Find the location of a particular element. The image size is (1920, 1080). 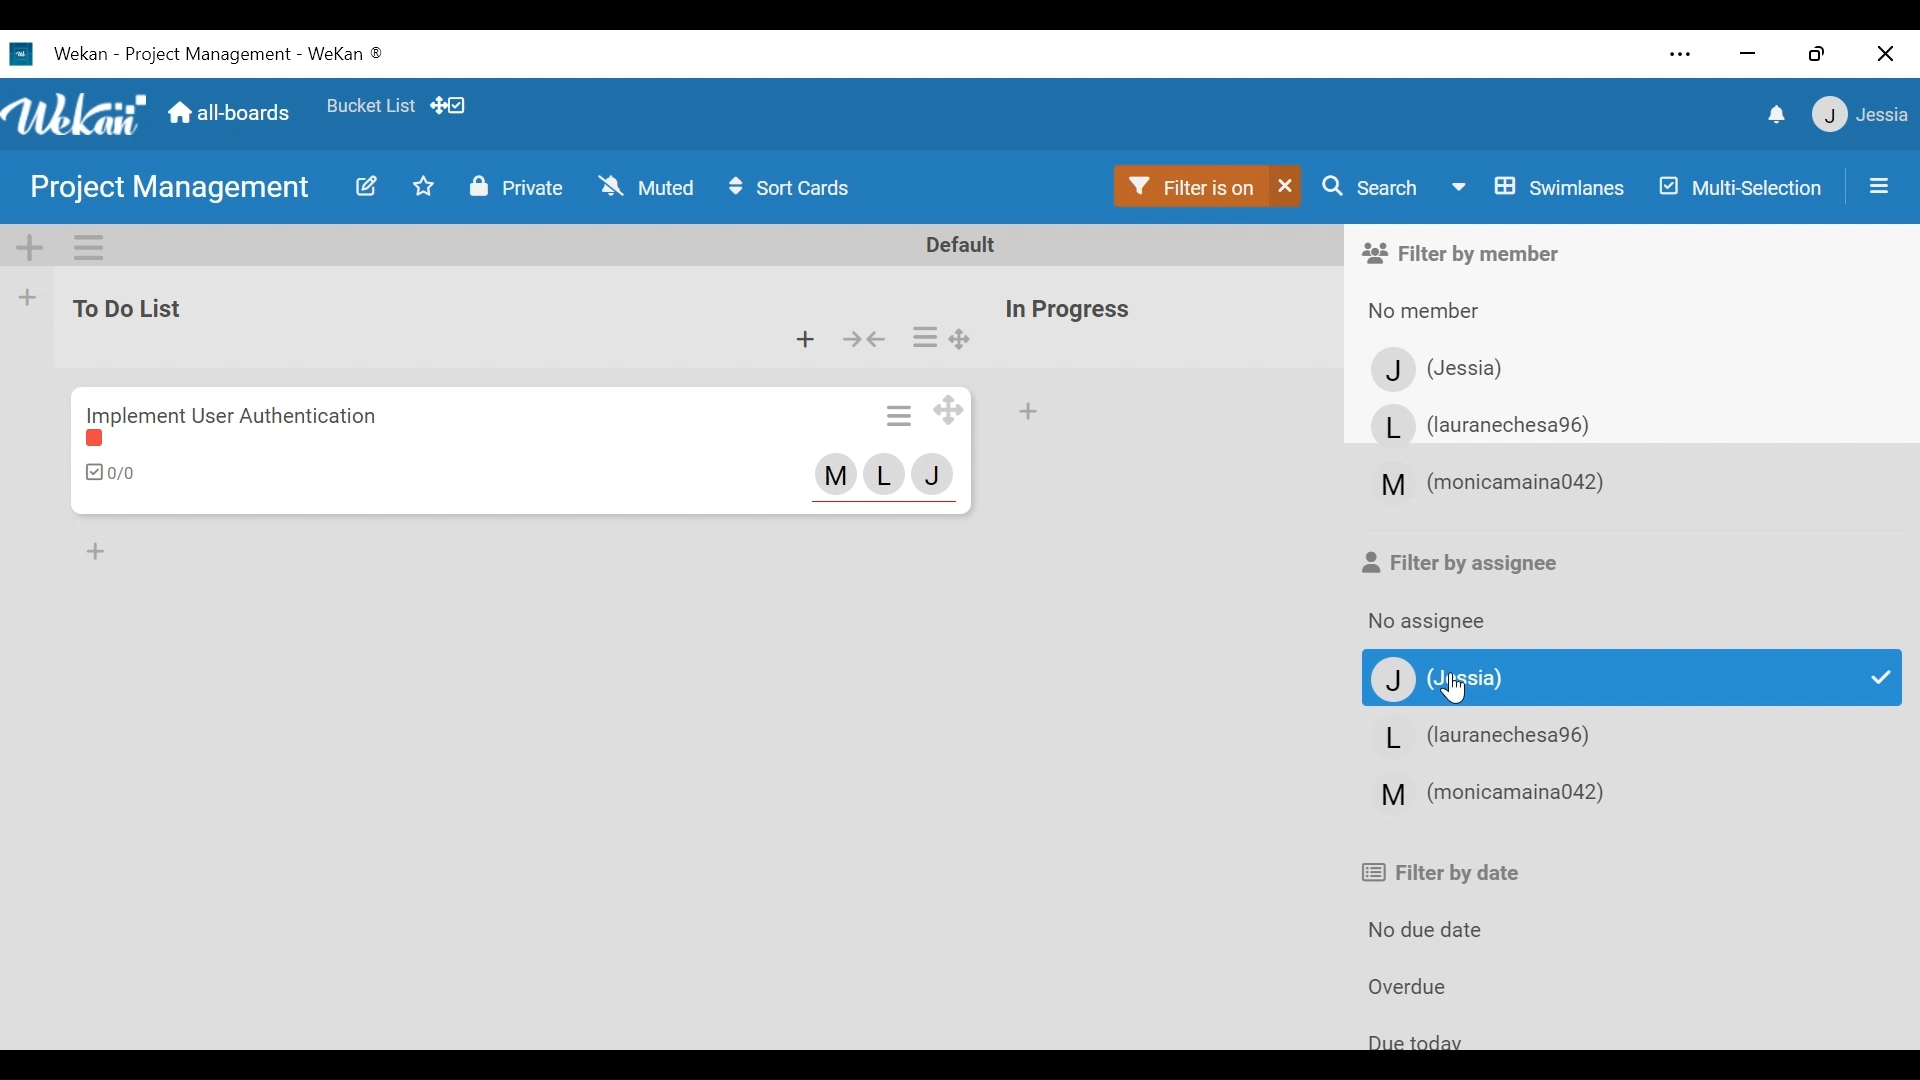

member is located at coordinates (940, 475).